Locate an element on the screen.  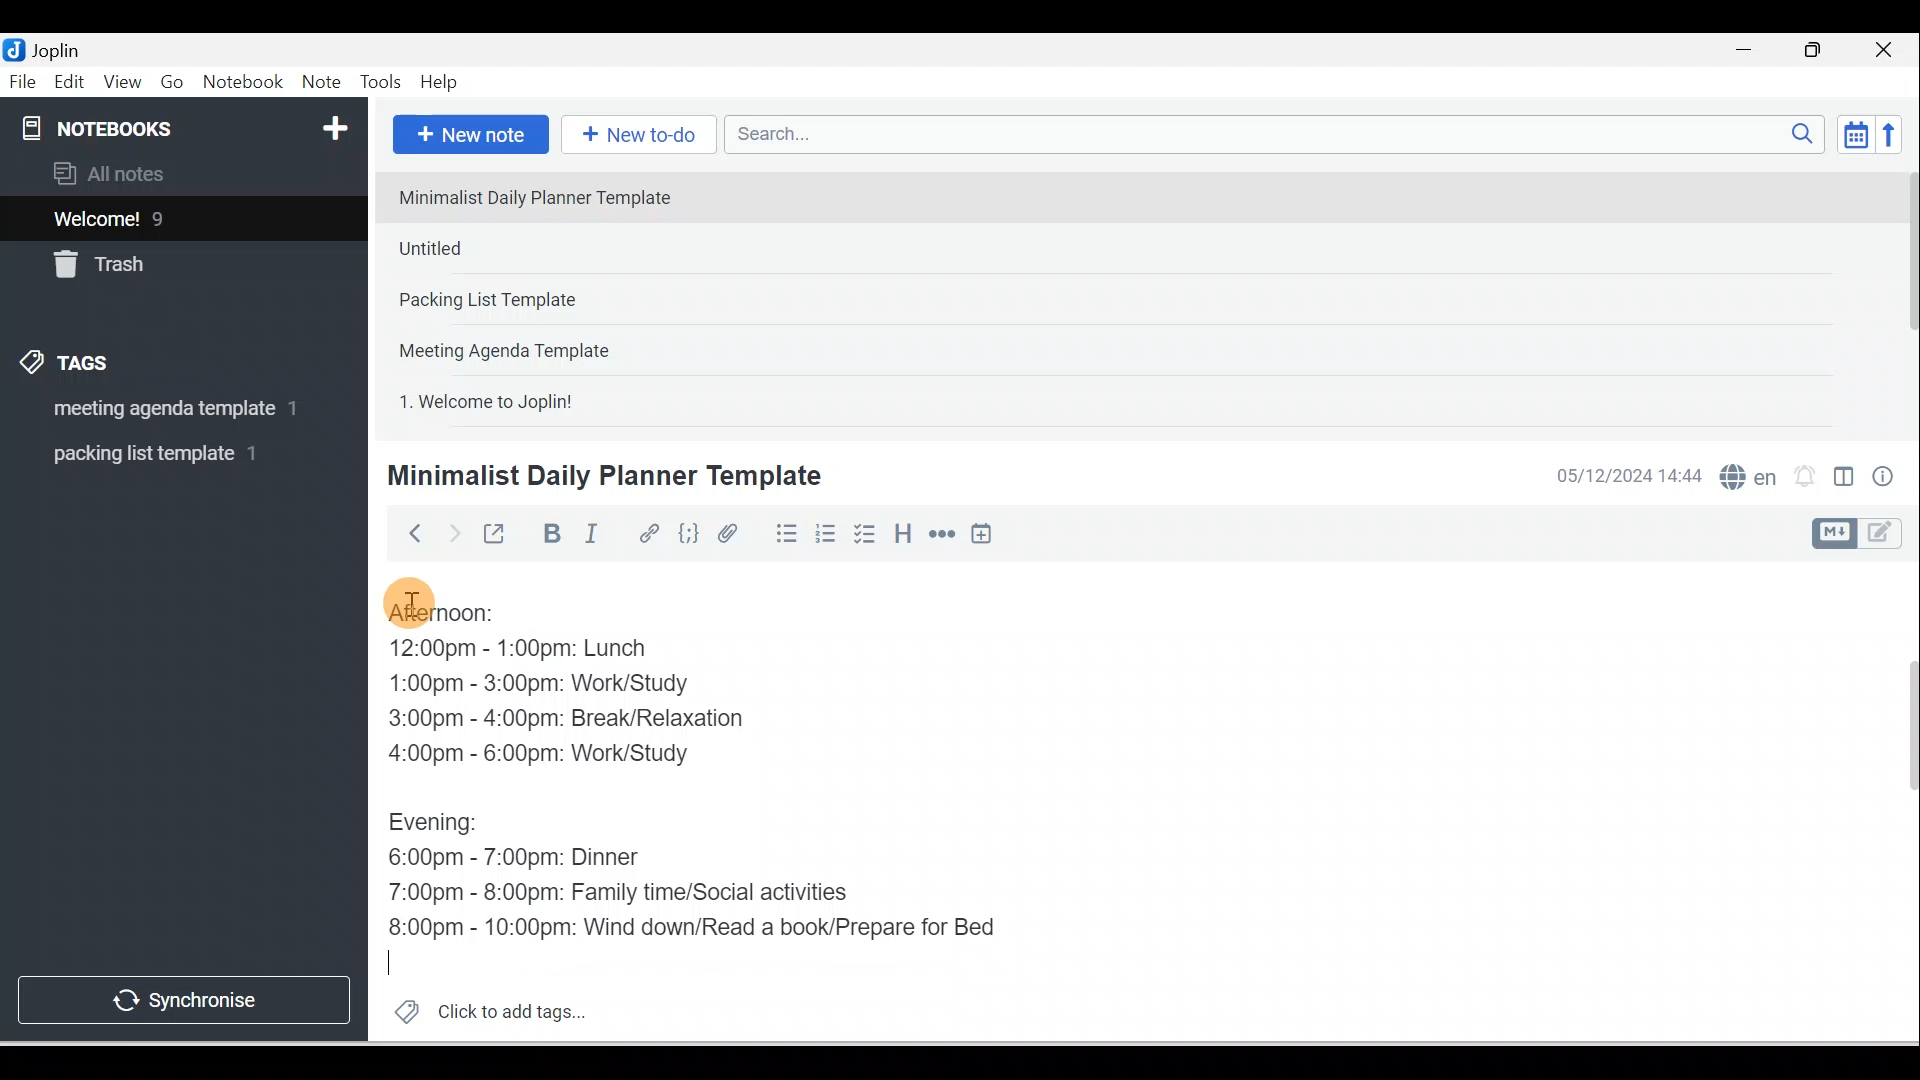
View is located at coordinates (122, 83).